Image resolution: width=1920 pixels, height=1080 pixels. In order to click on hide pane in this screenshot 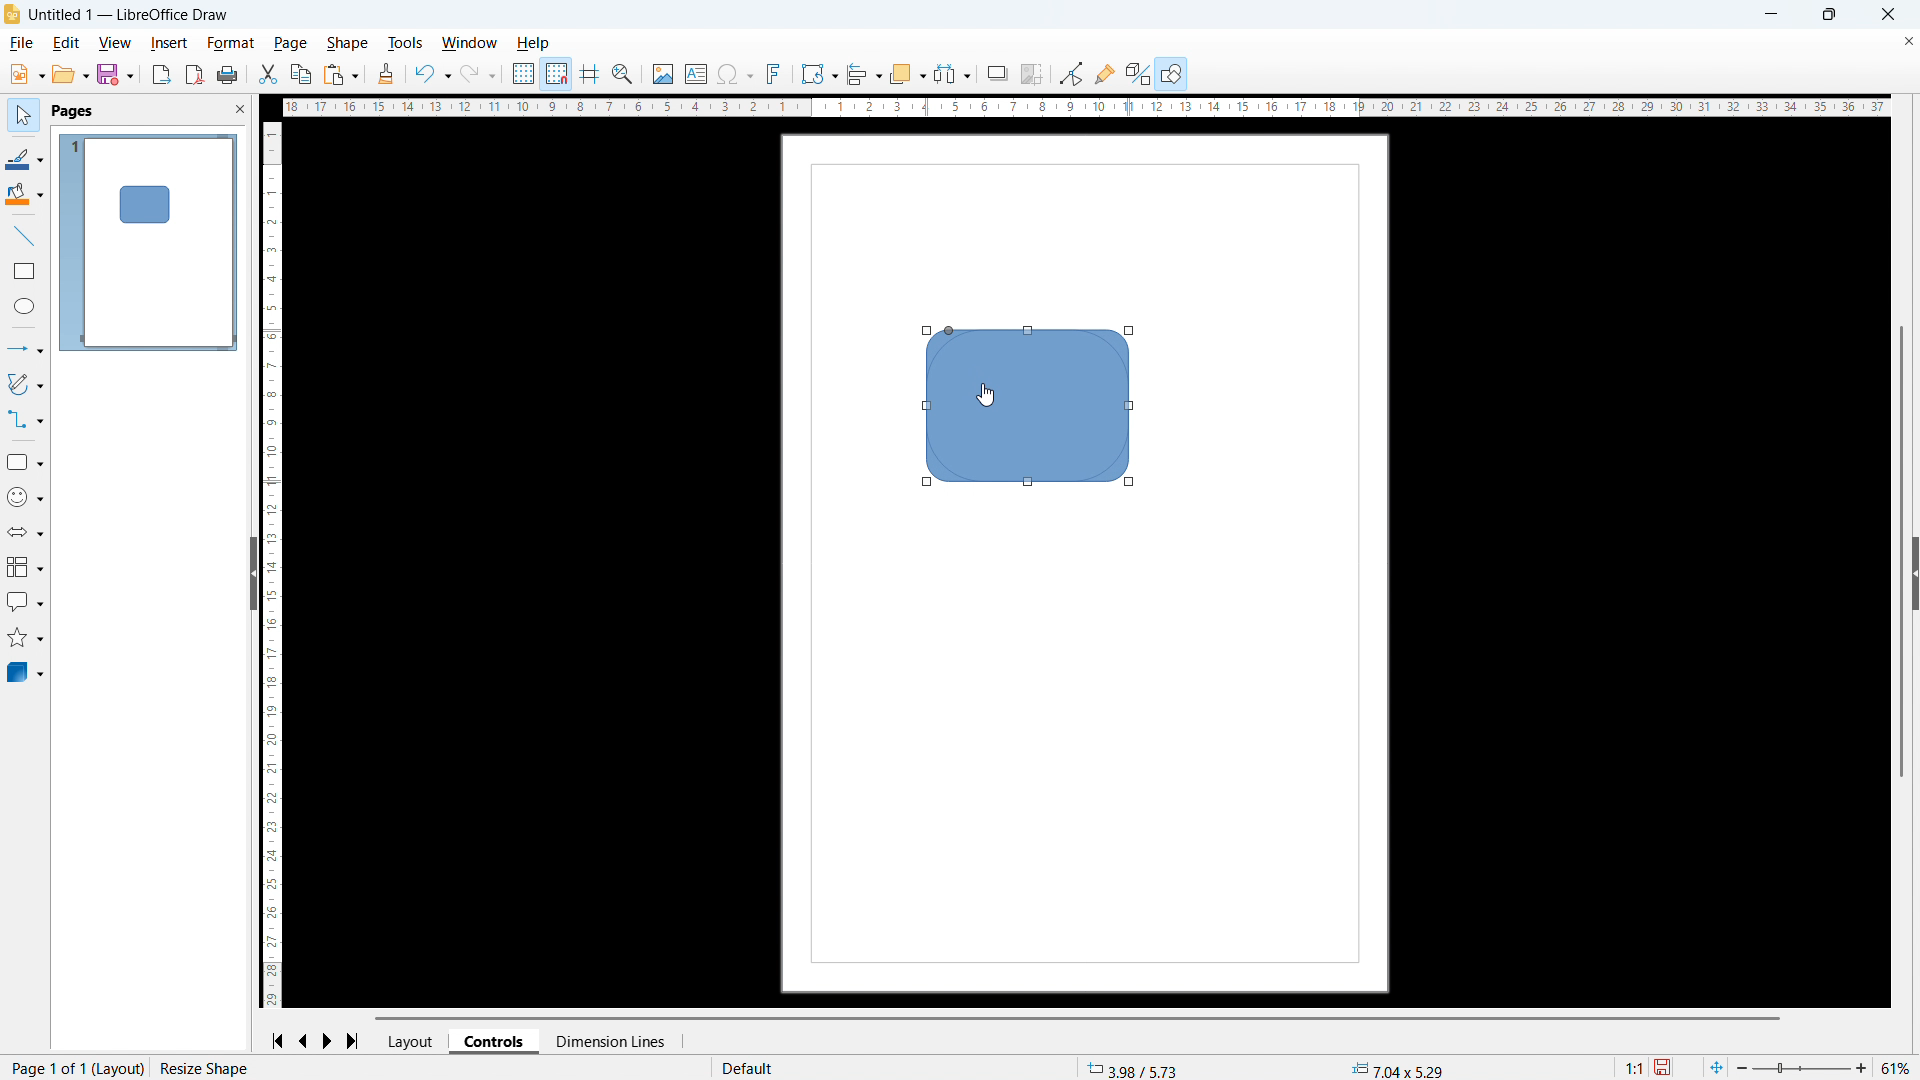, I will do `click(252, 573)`.